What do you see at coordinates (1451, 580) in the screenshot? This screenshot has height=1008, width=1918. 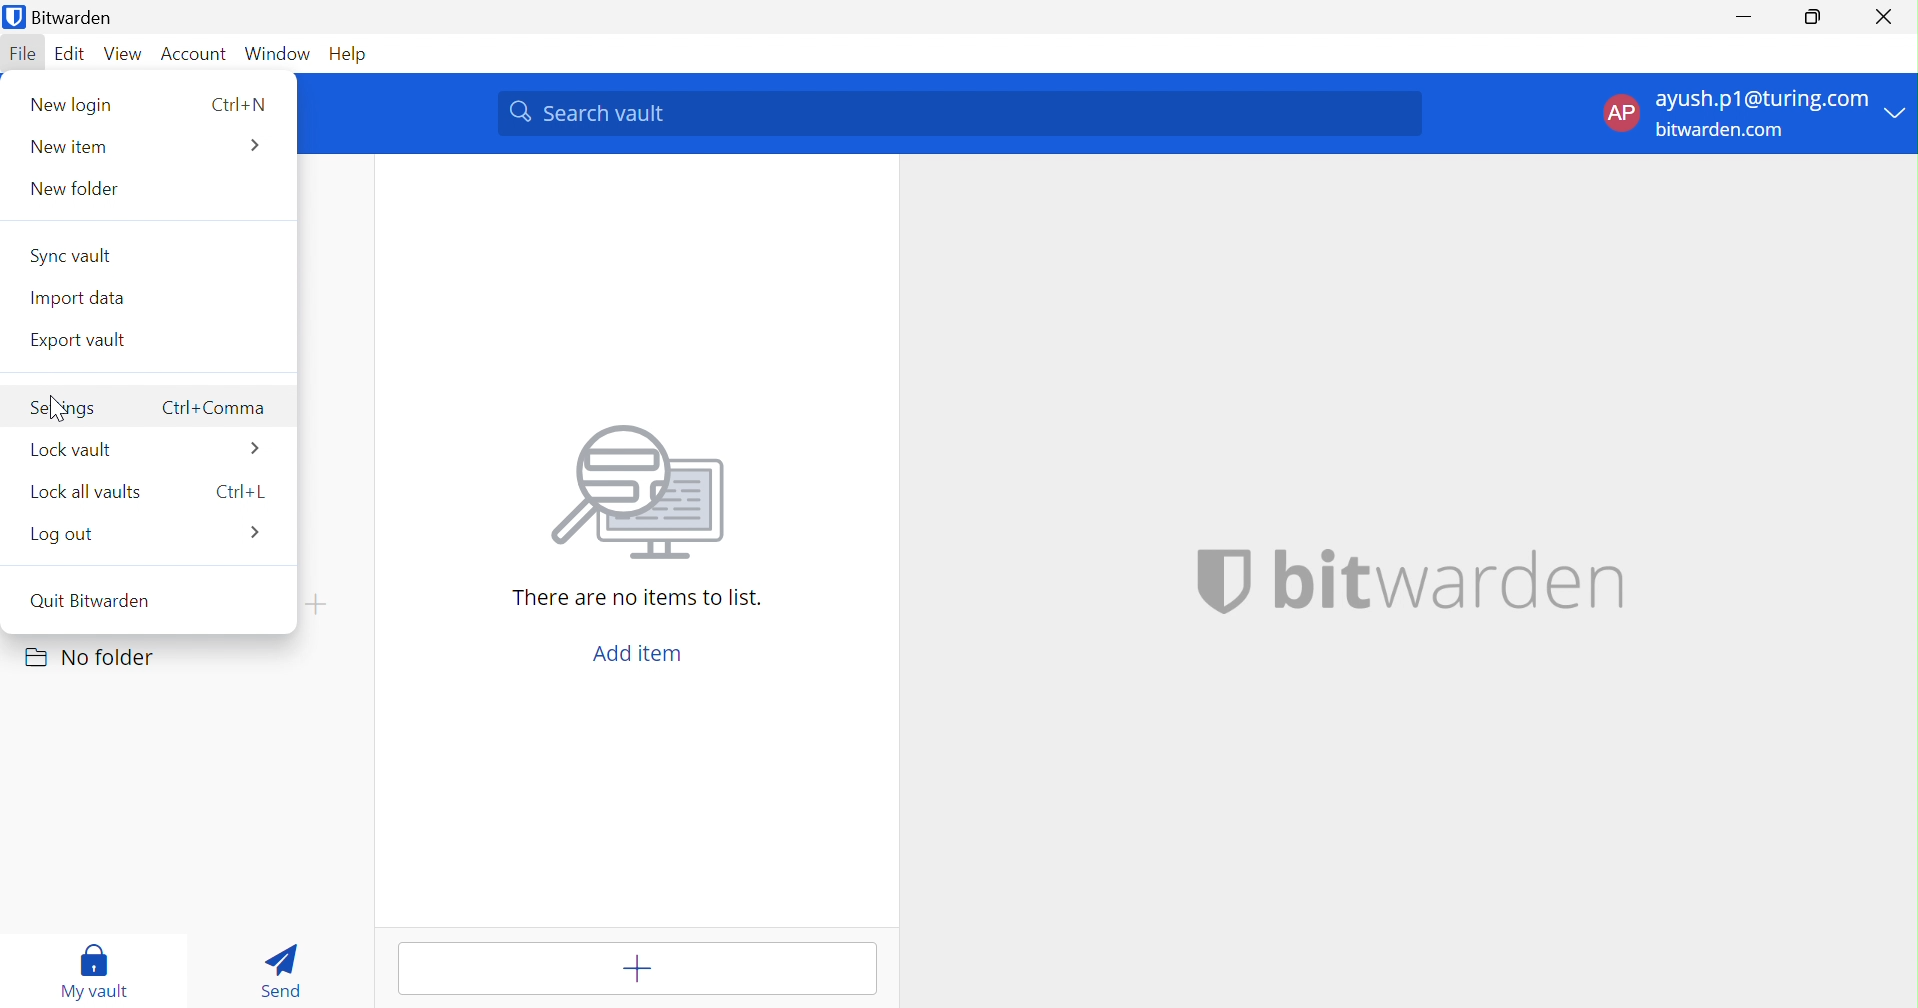 I see `bitwarden` at bounding box center [1451, 580].